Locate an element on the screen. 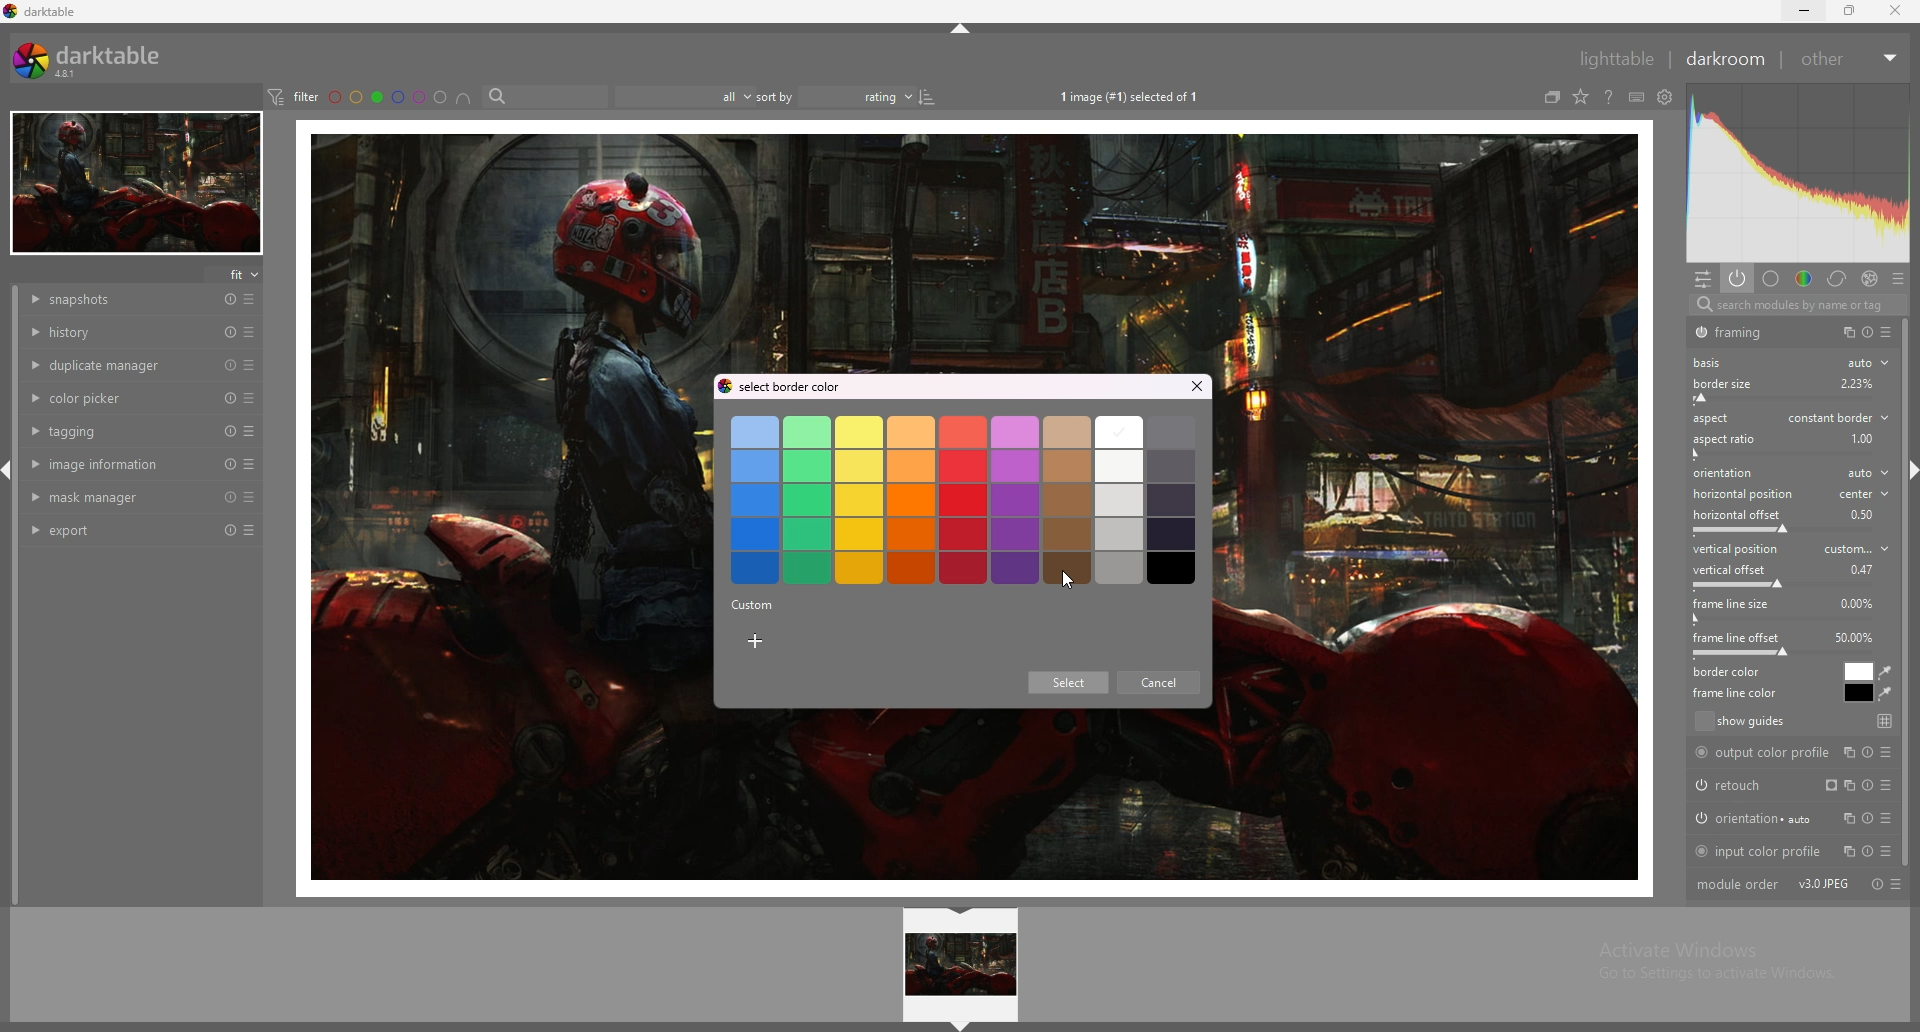 The height and width of the screenshot is (1032, 1920). retouch is located at coordinates (1788, 784).